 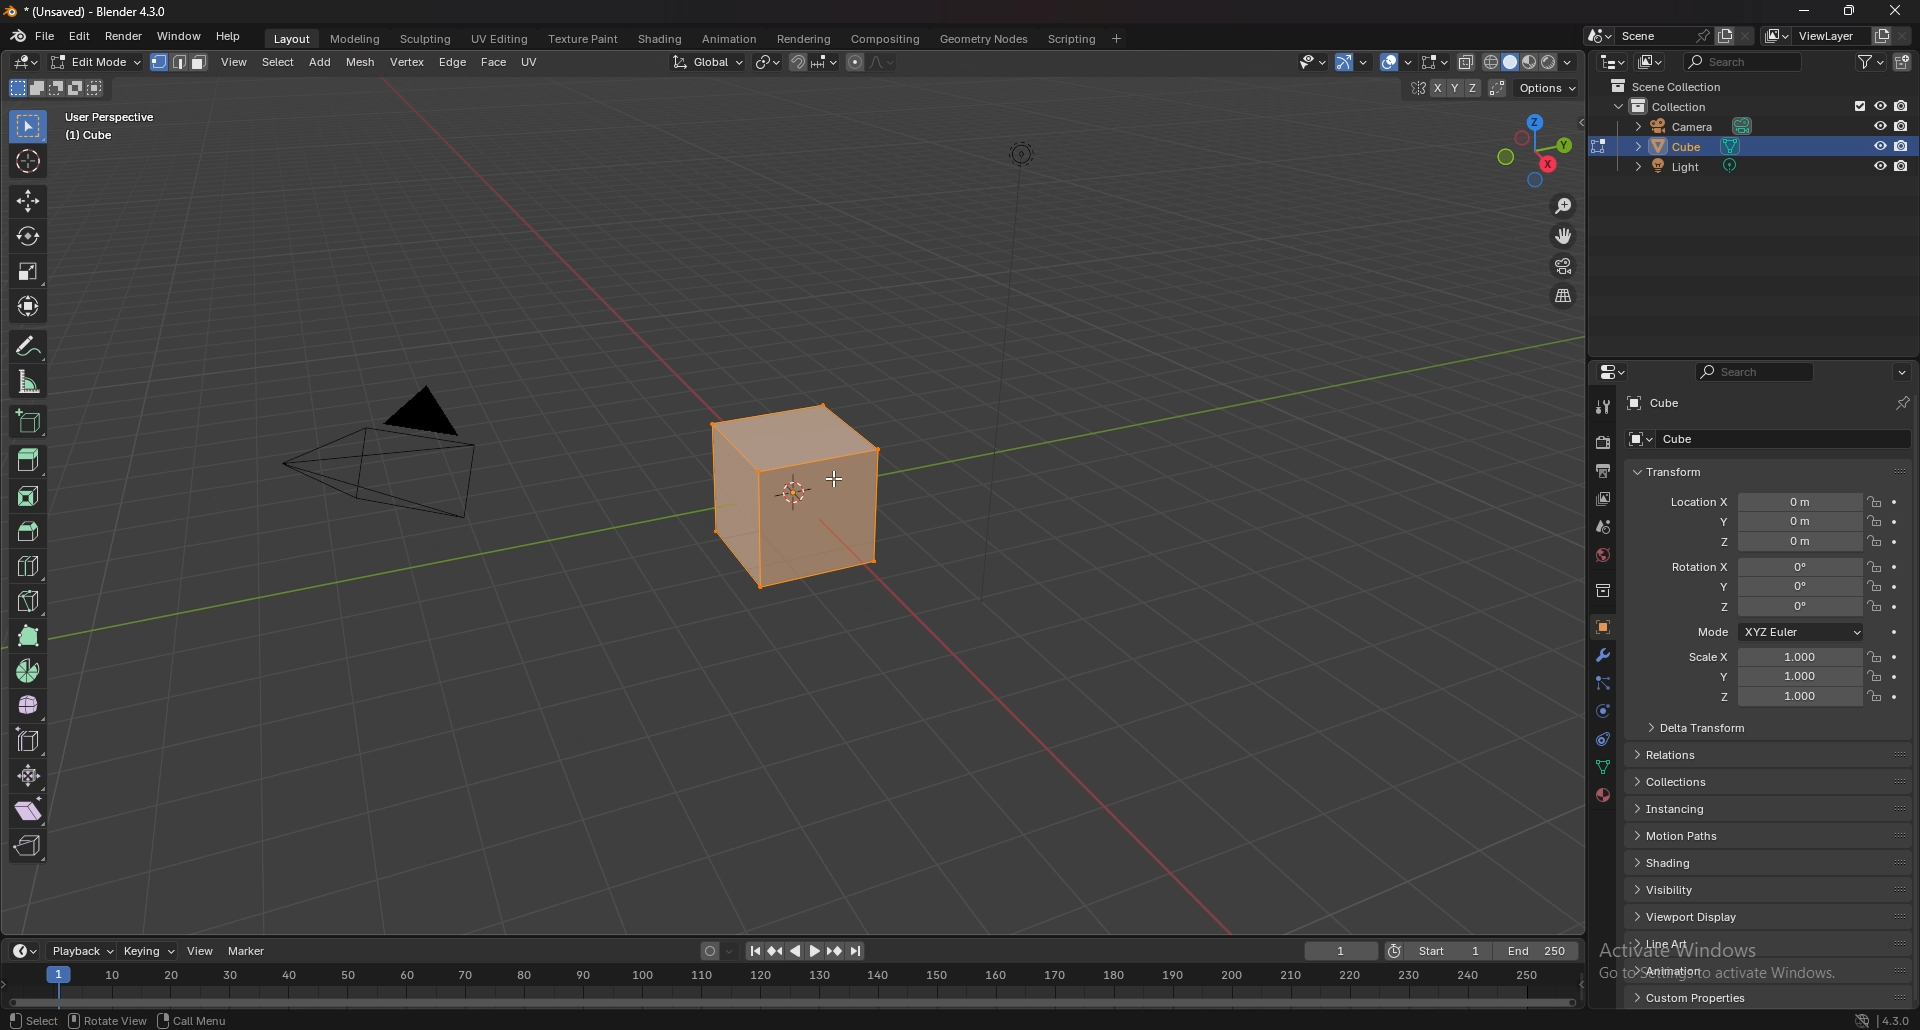 I want to click on jump to endpoint, so click(x=856, y=950).